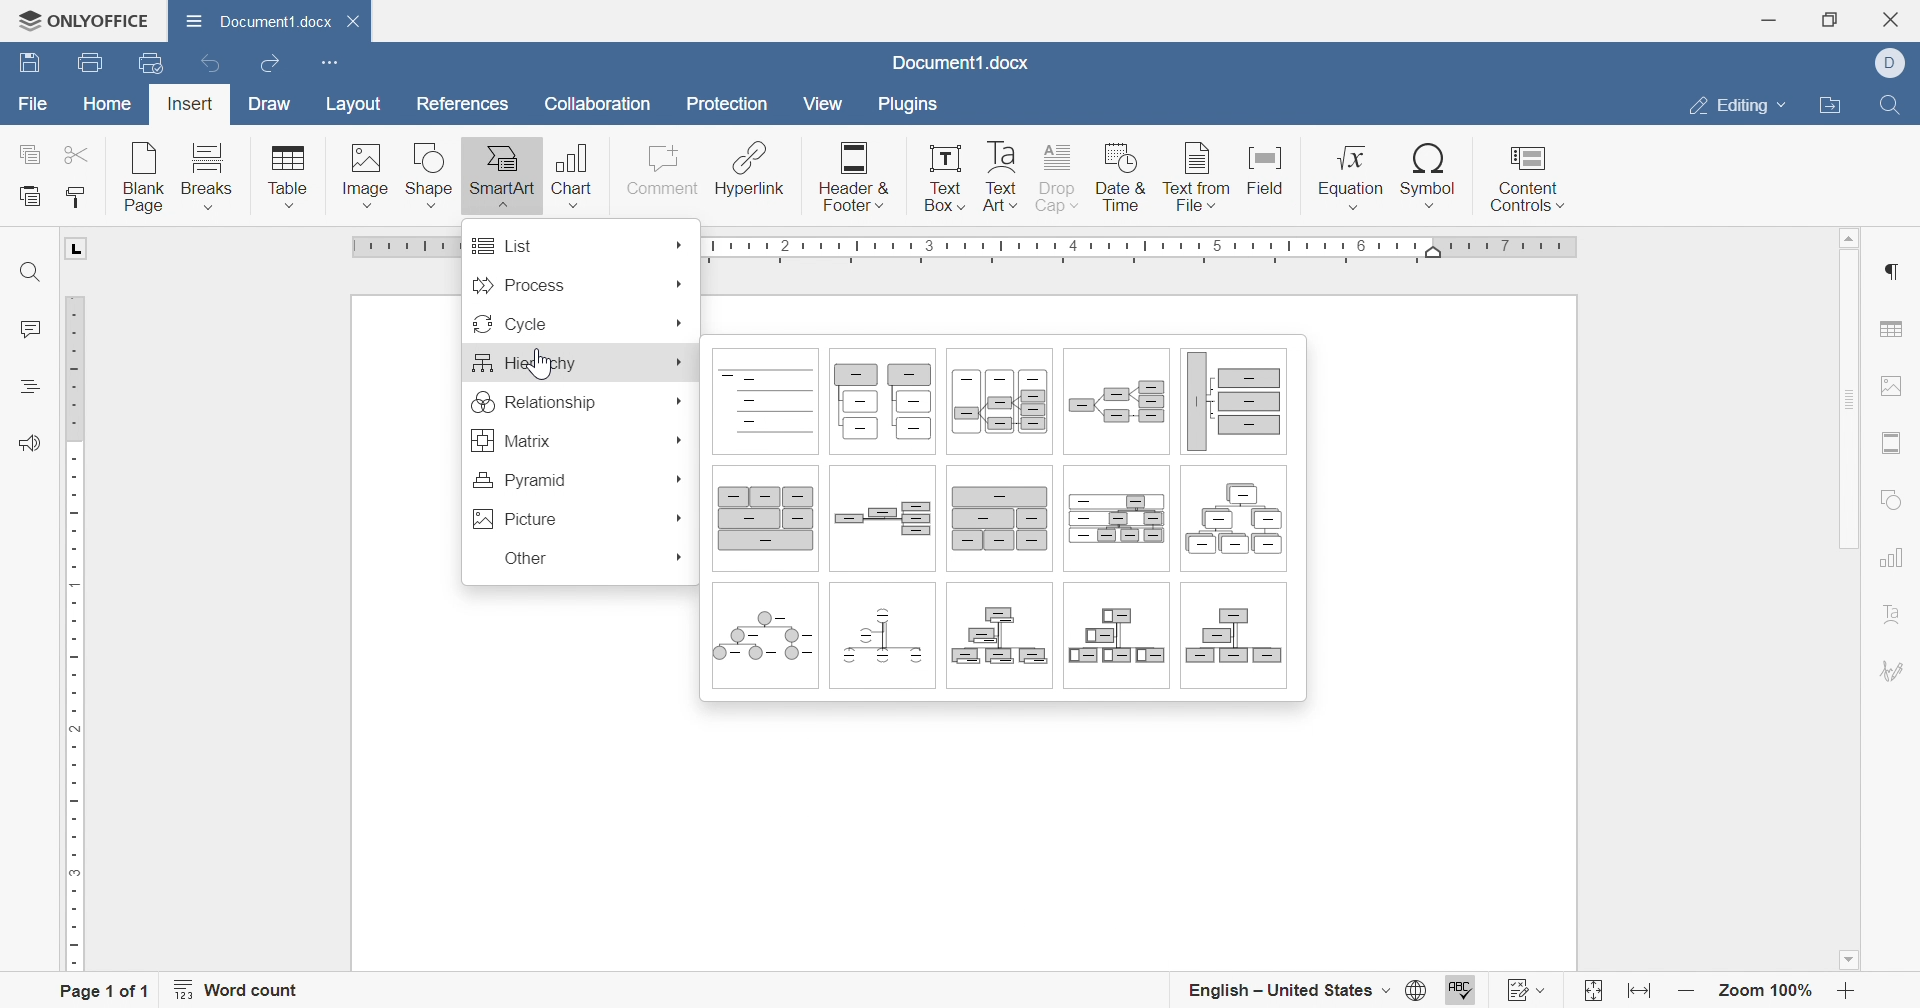 The height and width of the screenshot is (1008, 1920). Describe the element at coordinates (512, 442) in the screenshot. I see `Matrix` at that location.